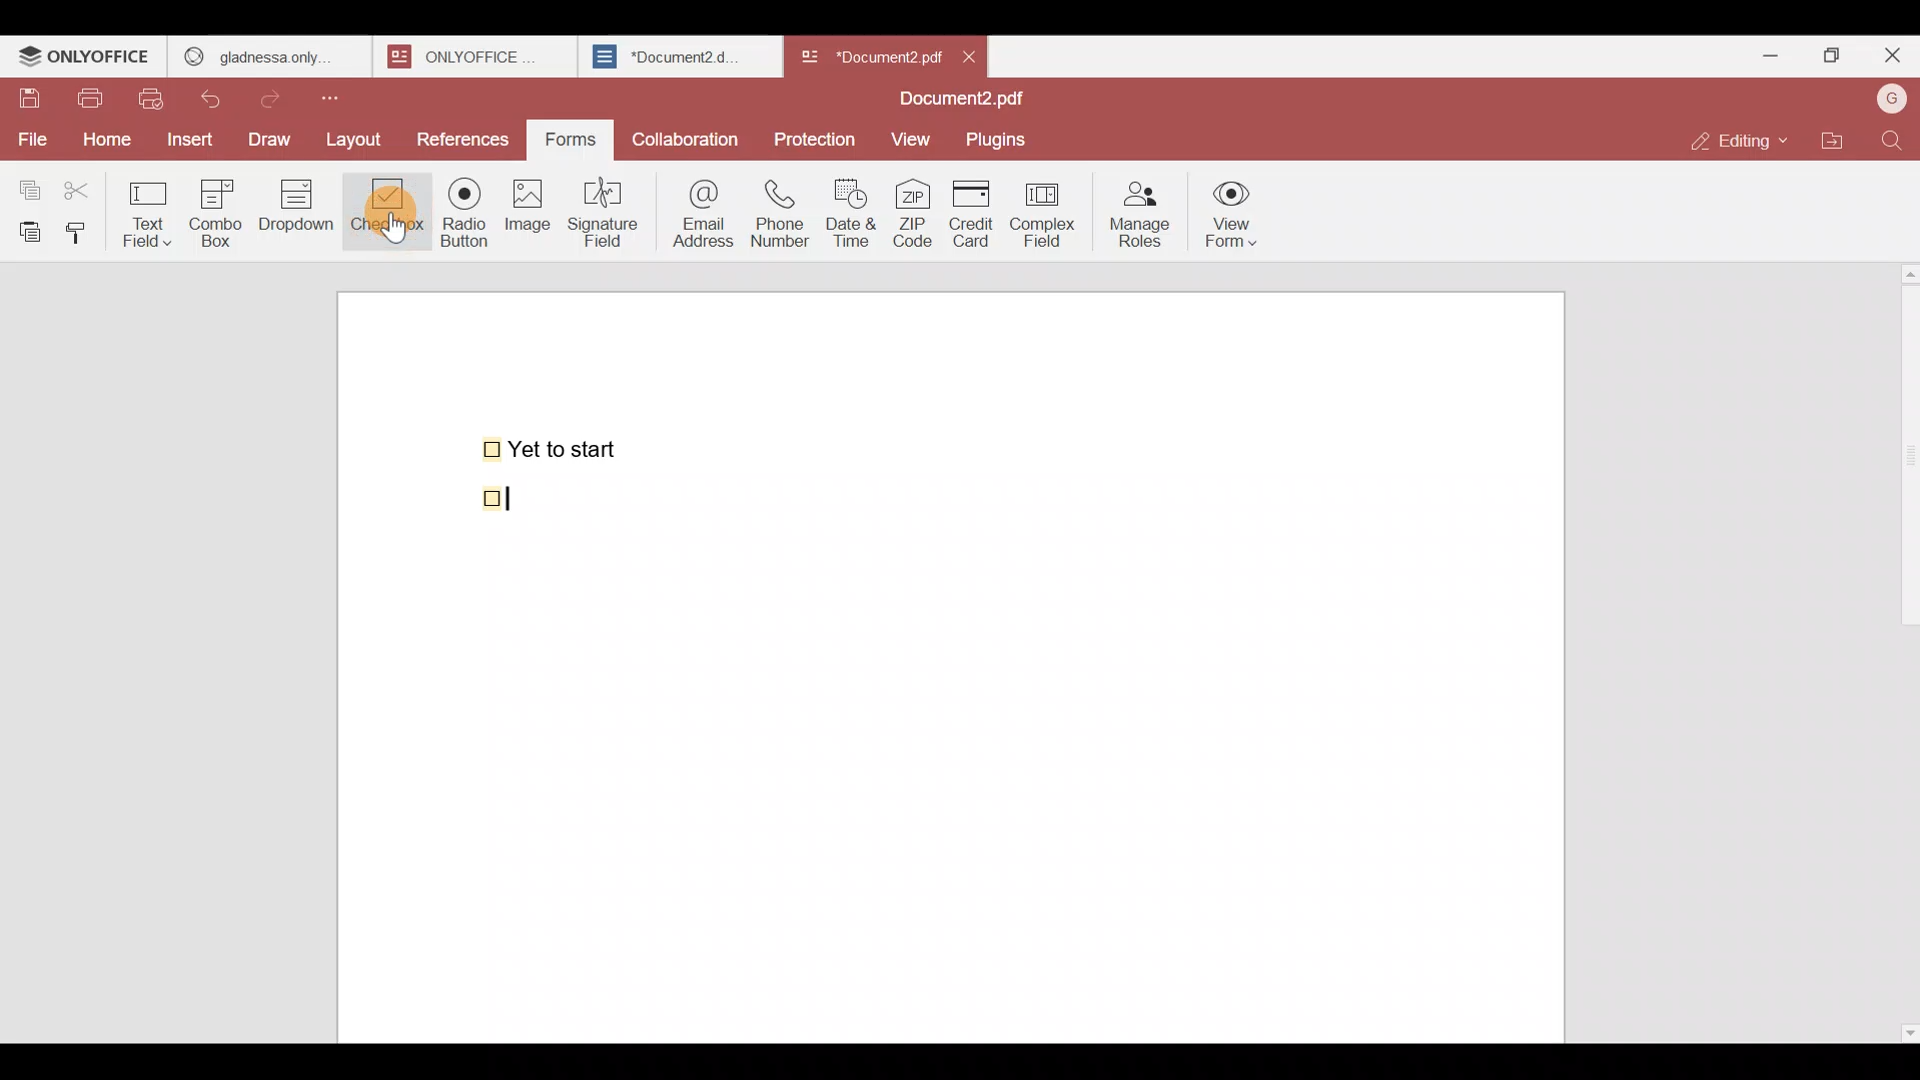 The width and height of the screenshot is (1920, 1080). I want to click on Copy, so click(26, 185).